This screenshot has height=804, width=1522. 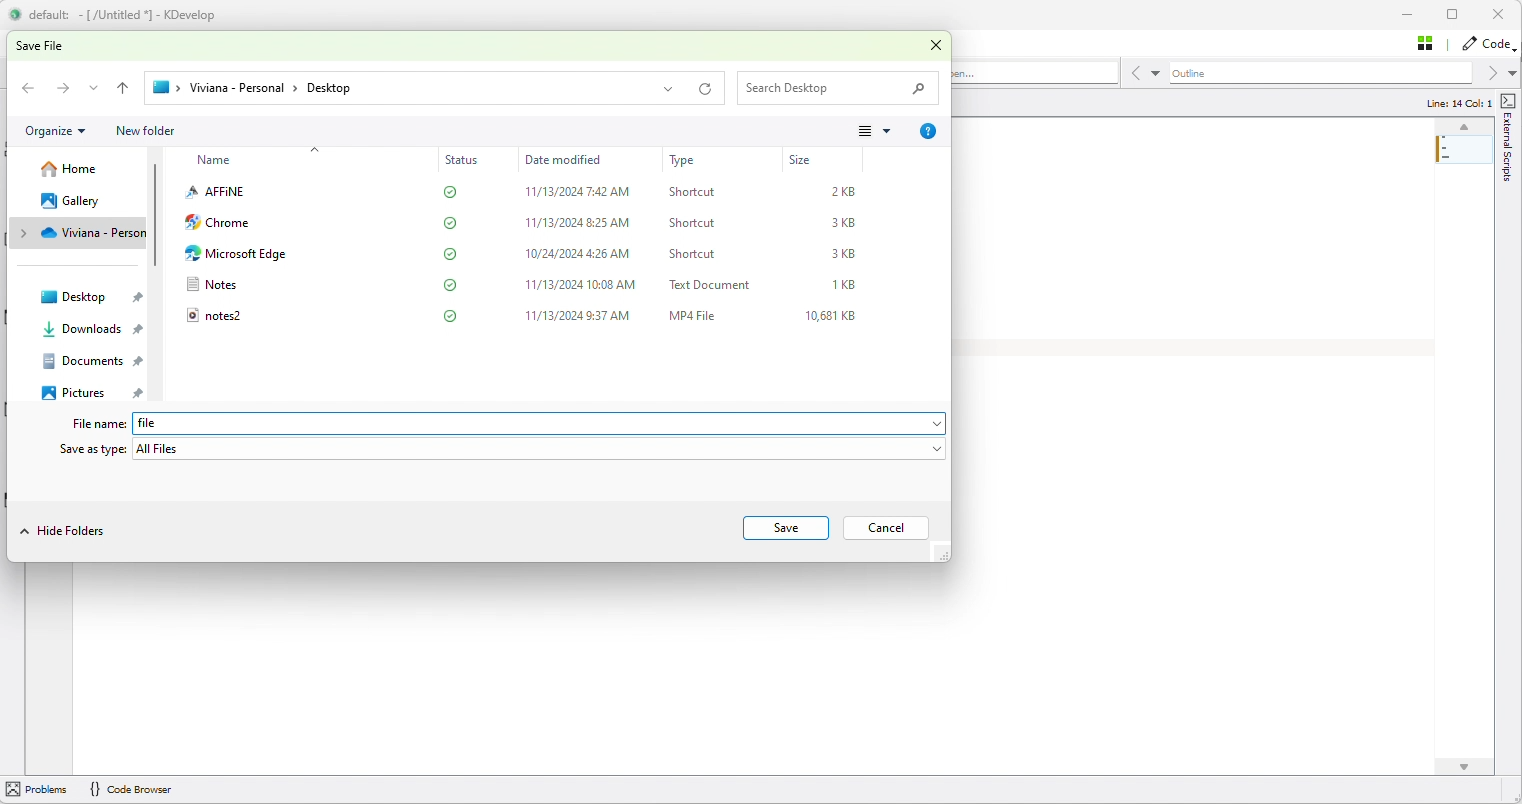 What do you see at coordinates (157, 264) in the screenshot?
I see `scrollbar` at bounding box center [157, 264].